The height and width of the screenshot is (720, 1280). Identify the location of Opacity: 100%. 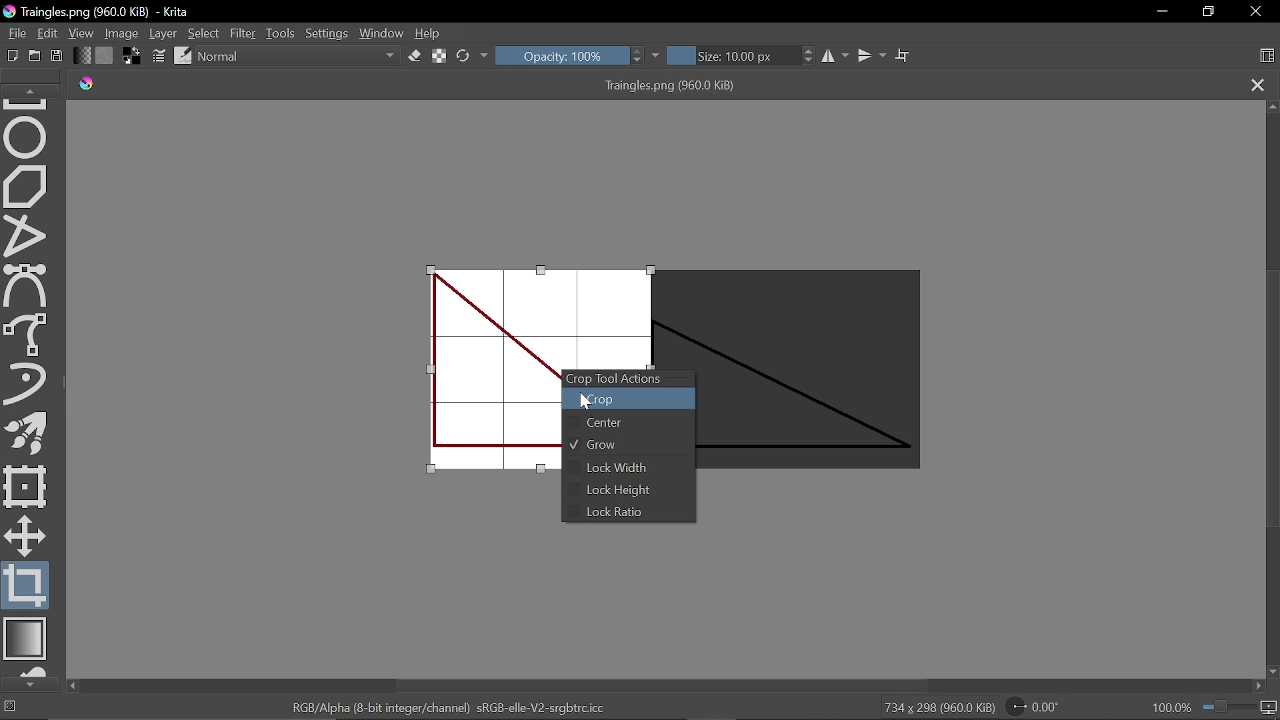
(561, 55).